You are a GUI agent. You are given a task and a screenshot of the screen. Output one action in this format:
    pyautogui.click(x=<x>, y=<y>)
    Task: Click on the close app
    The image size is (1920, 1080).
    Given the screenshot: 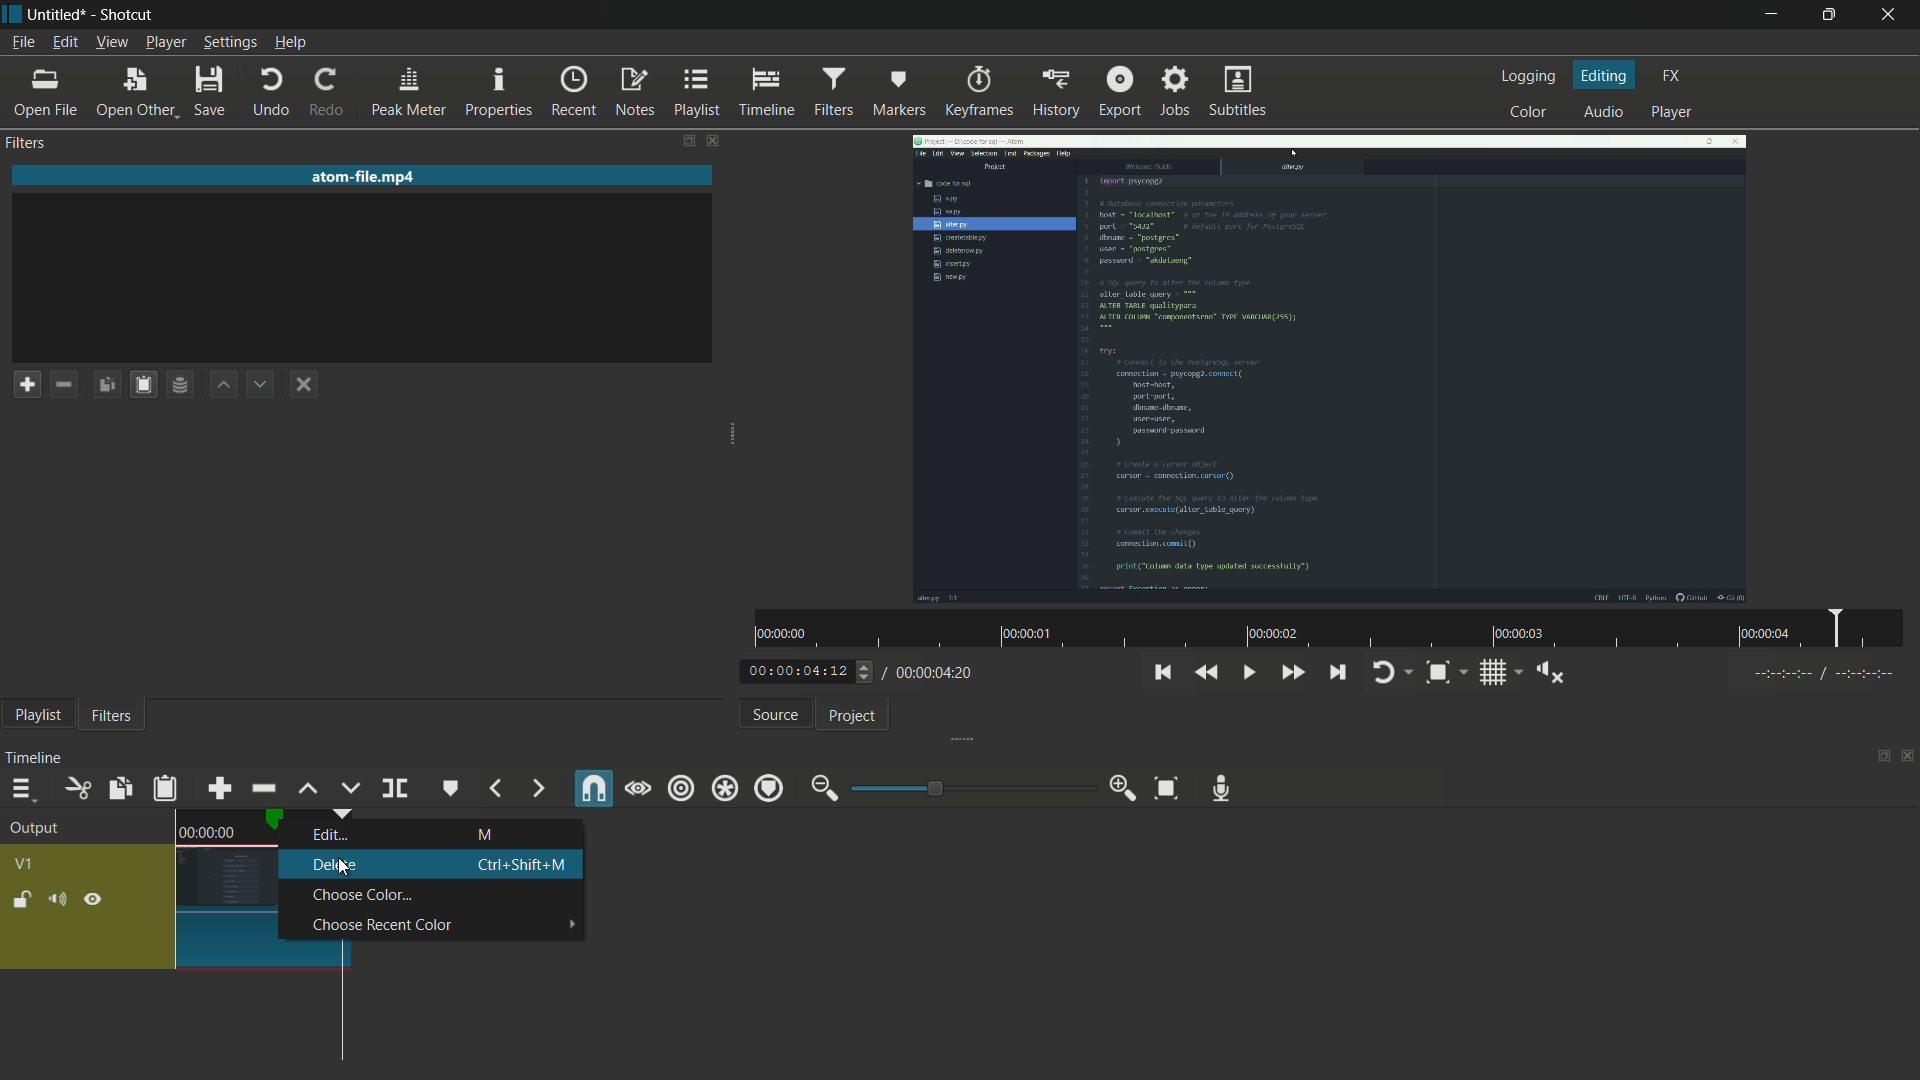 What is the action you would take?
    pyautogui.click(x=1894, y=14)
    